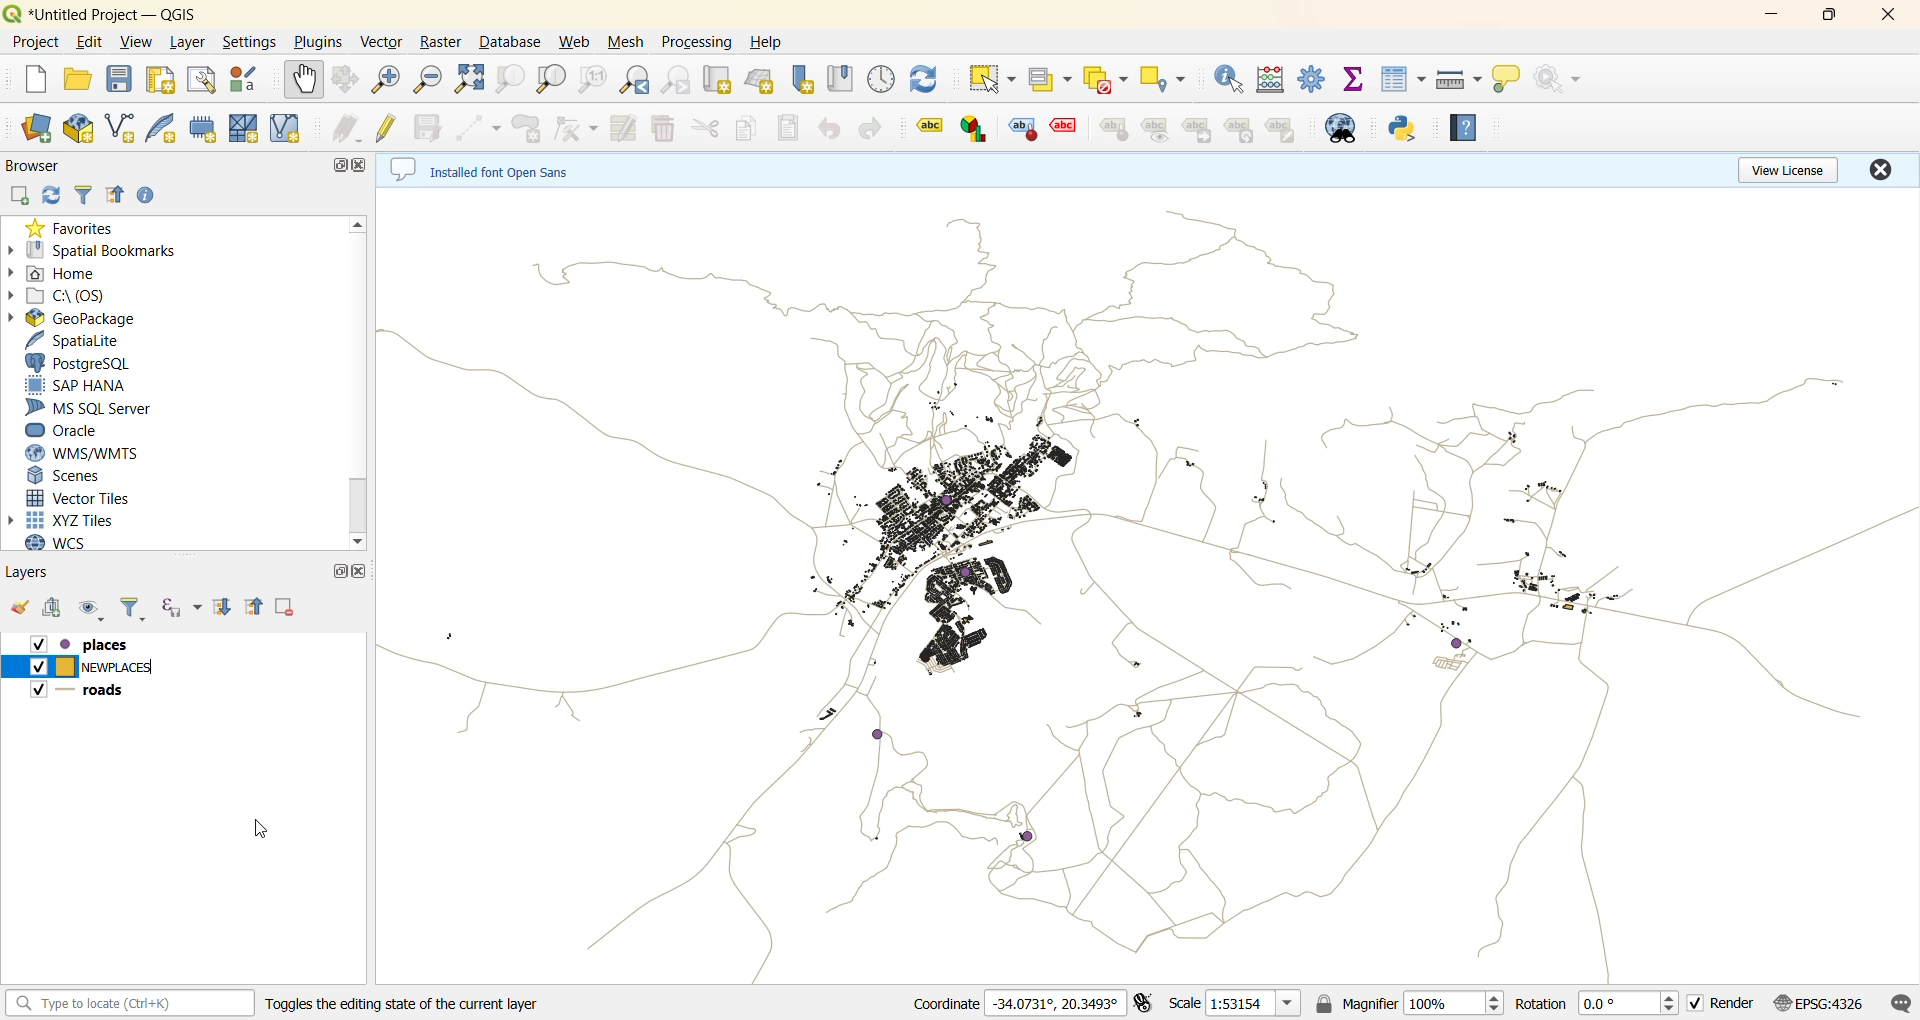 This screenshot has width=1920, height=1020. Describe the element at coordinates (73, 432) in the screenshot. I see `oracle` at that location.